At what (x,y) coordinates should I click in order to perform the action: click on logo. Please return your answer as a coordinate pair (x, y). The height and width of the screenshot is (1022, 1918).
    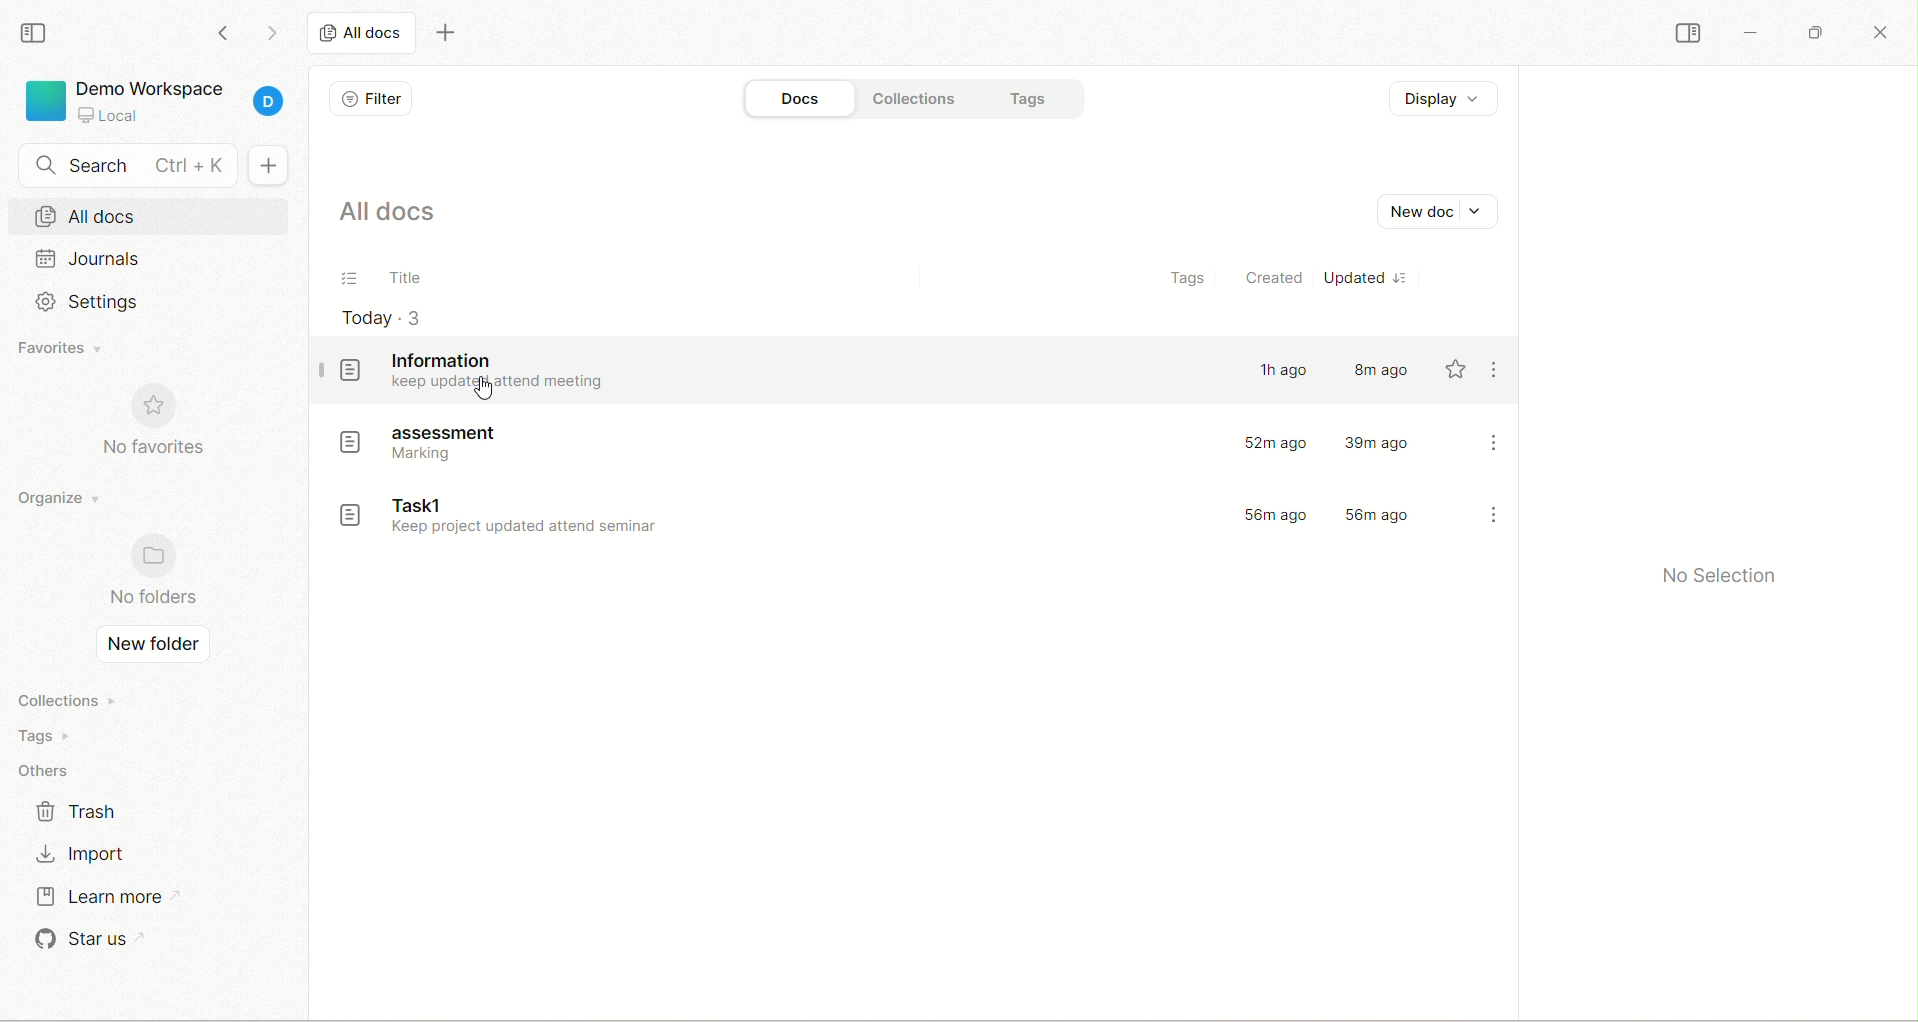
    Looking at the image, I should click on (43, 104).